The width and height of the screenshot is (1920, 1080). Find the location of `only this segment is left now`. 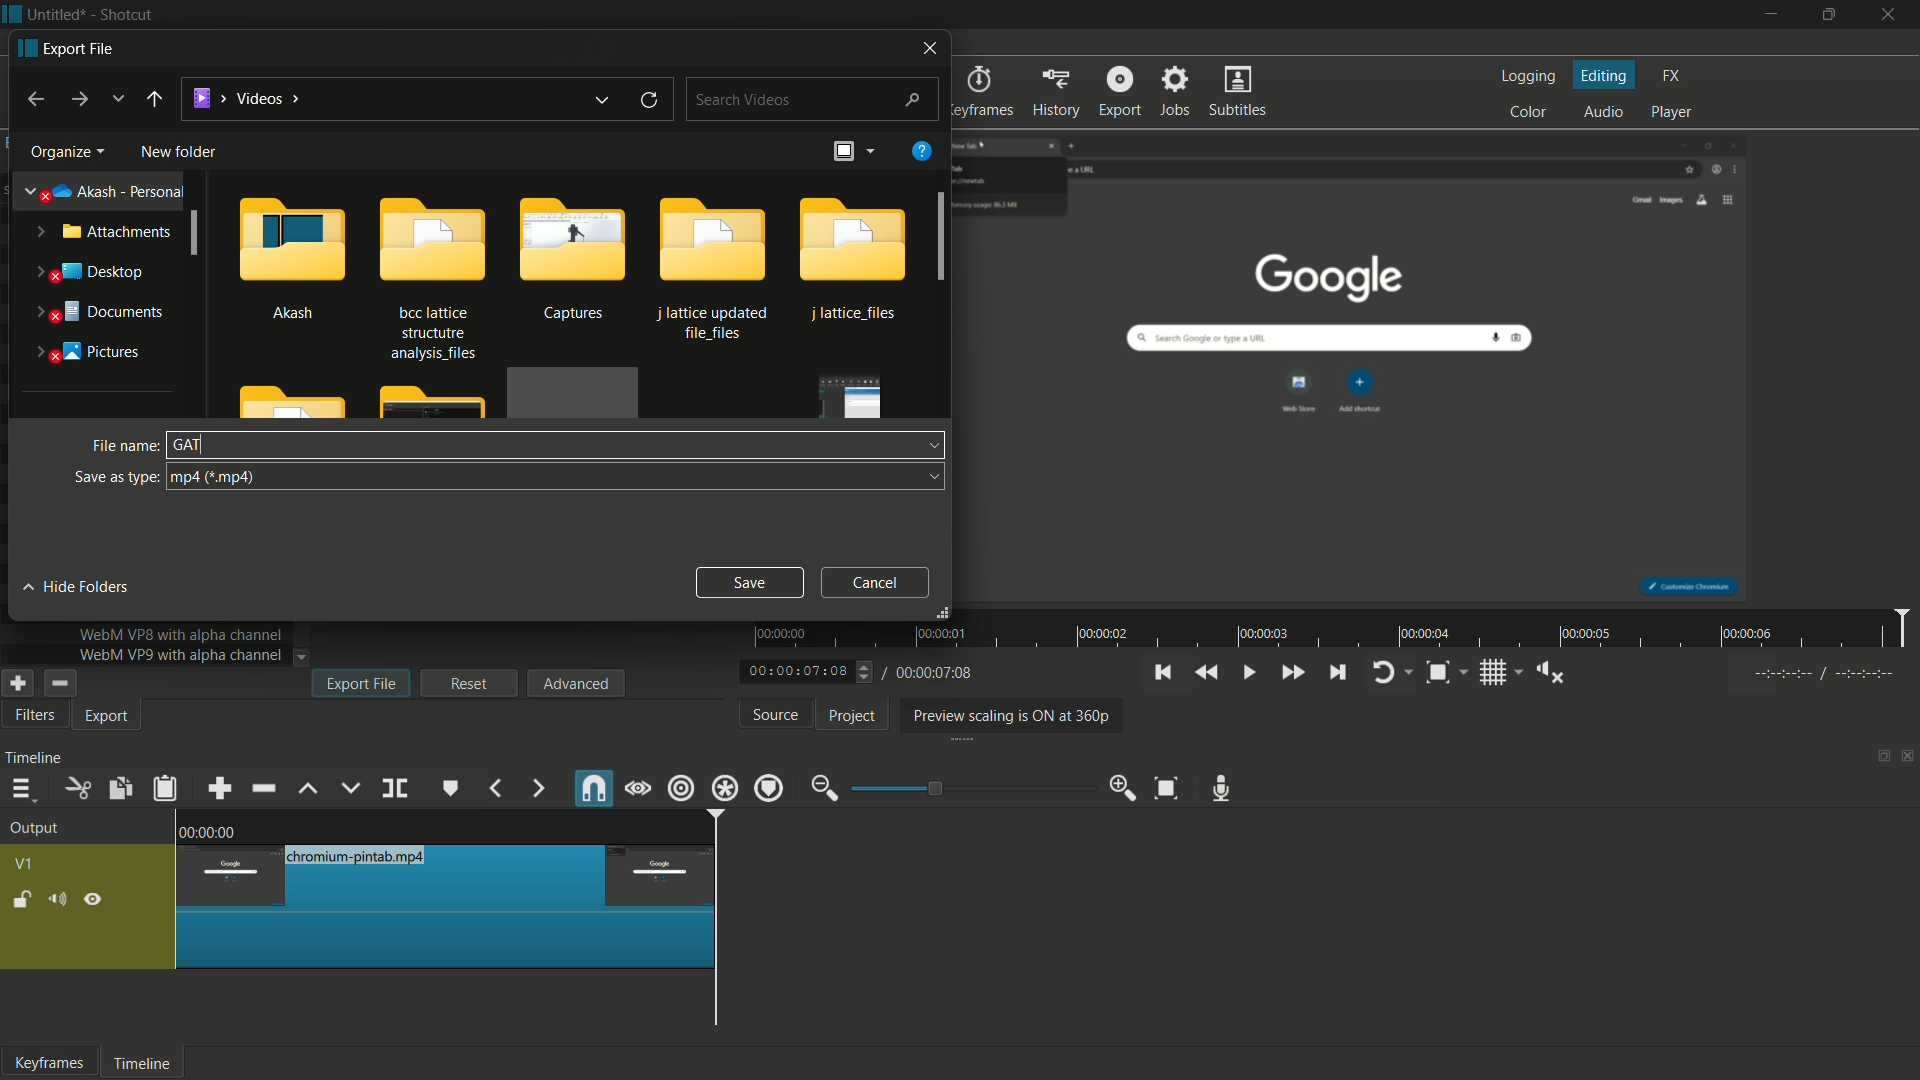

only this segment is left now is located at coordinates (447, 906).